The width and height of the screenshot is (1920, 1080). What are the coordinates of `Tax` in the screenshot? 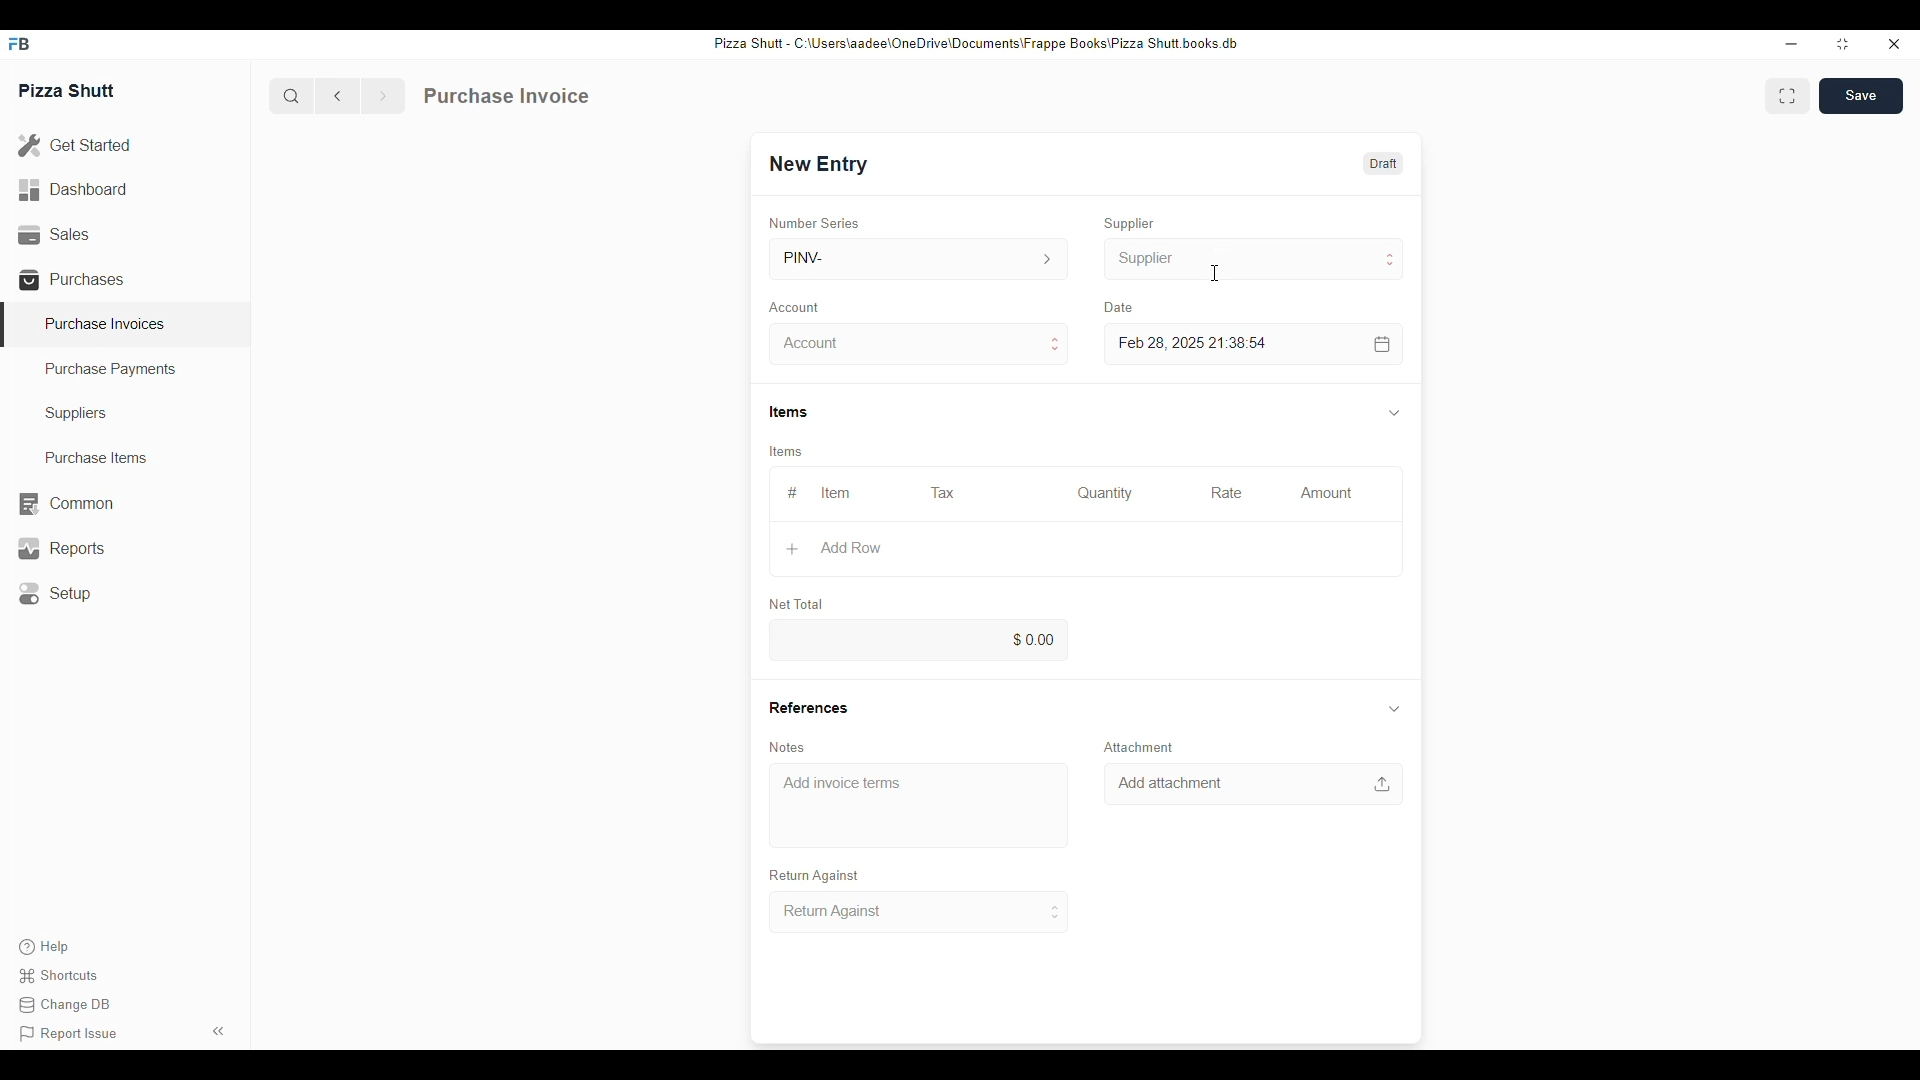 It's located at (940, 492).